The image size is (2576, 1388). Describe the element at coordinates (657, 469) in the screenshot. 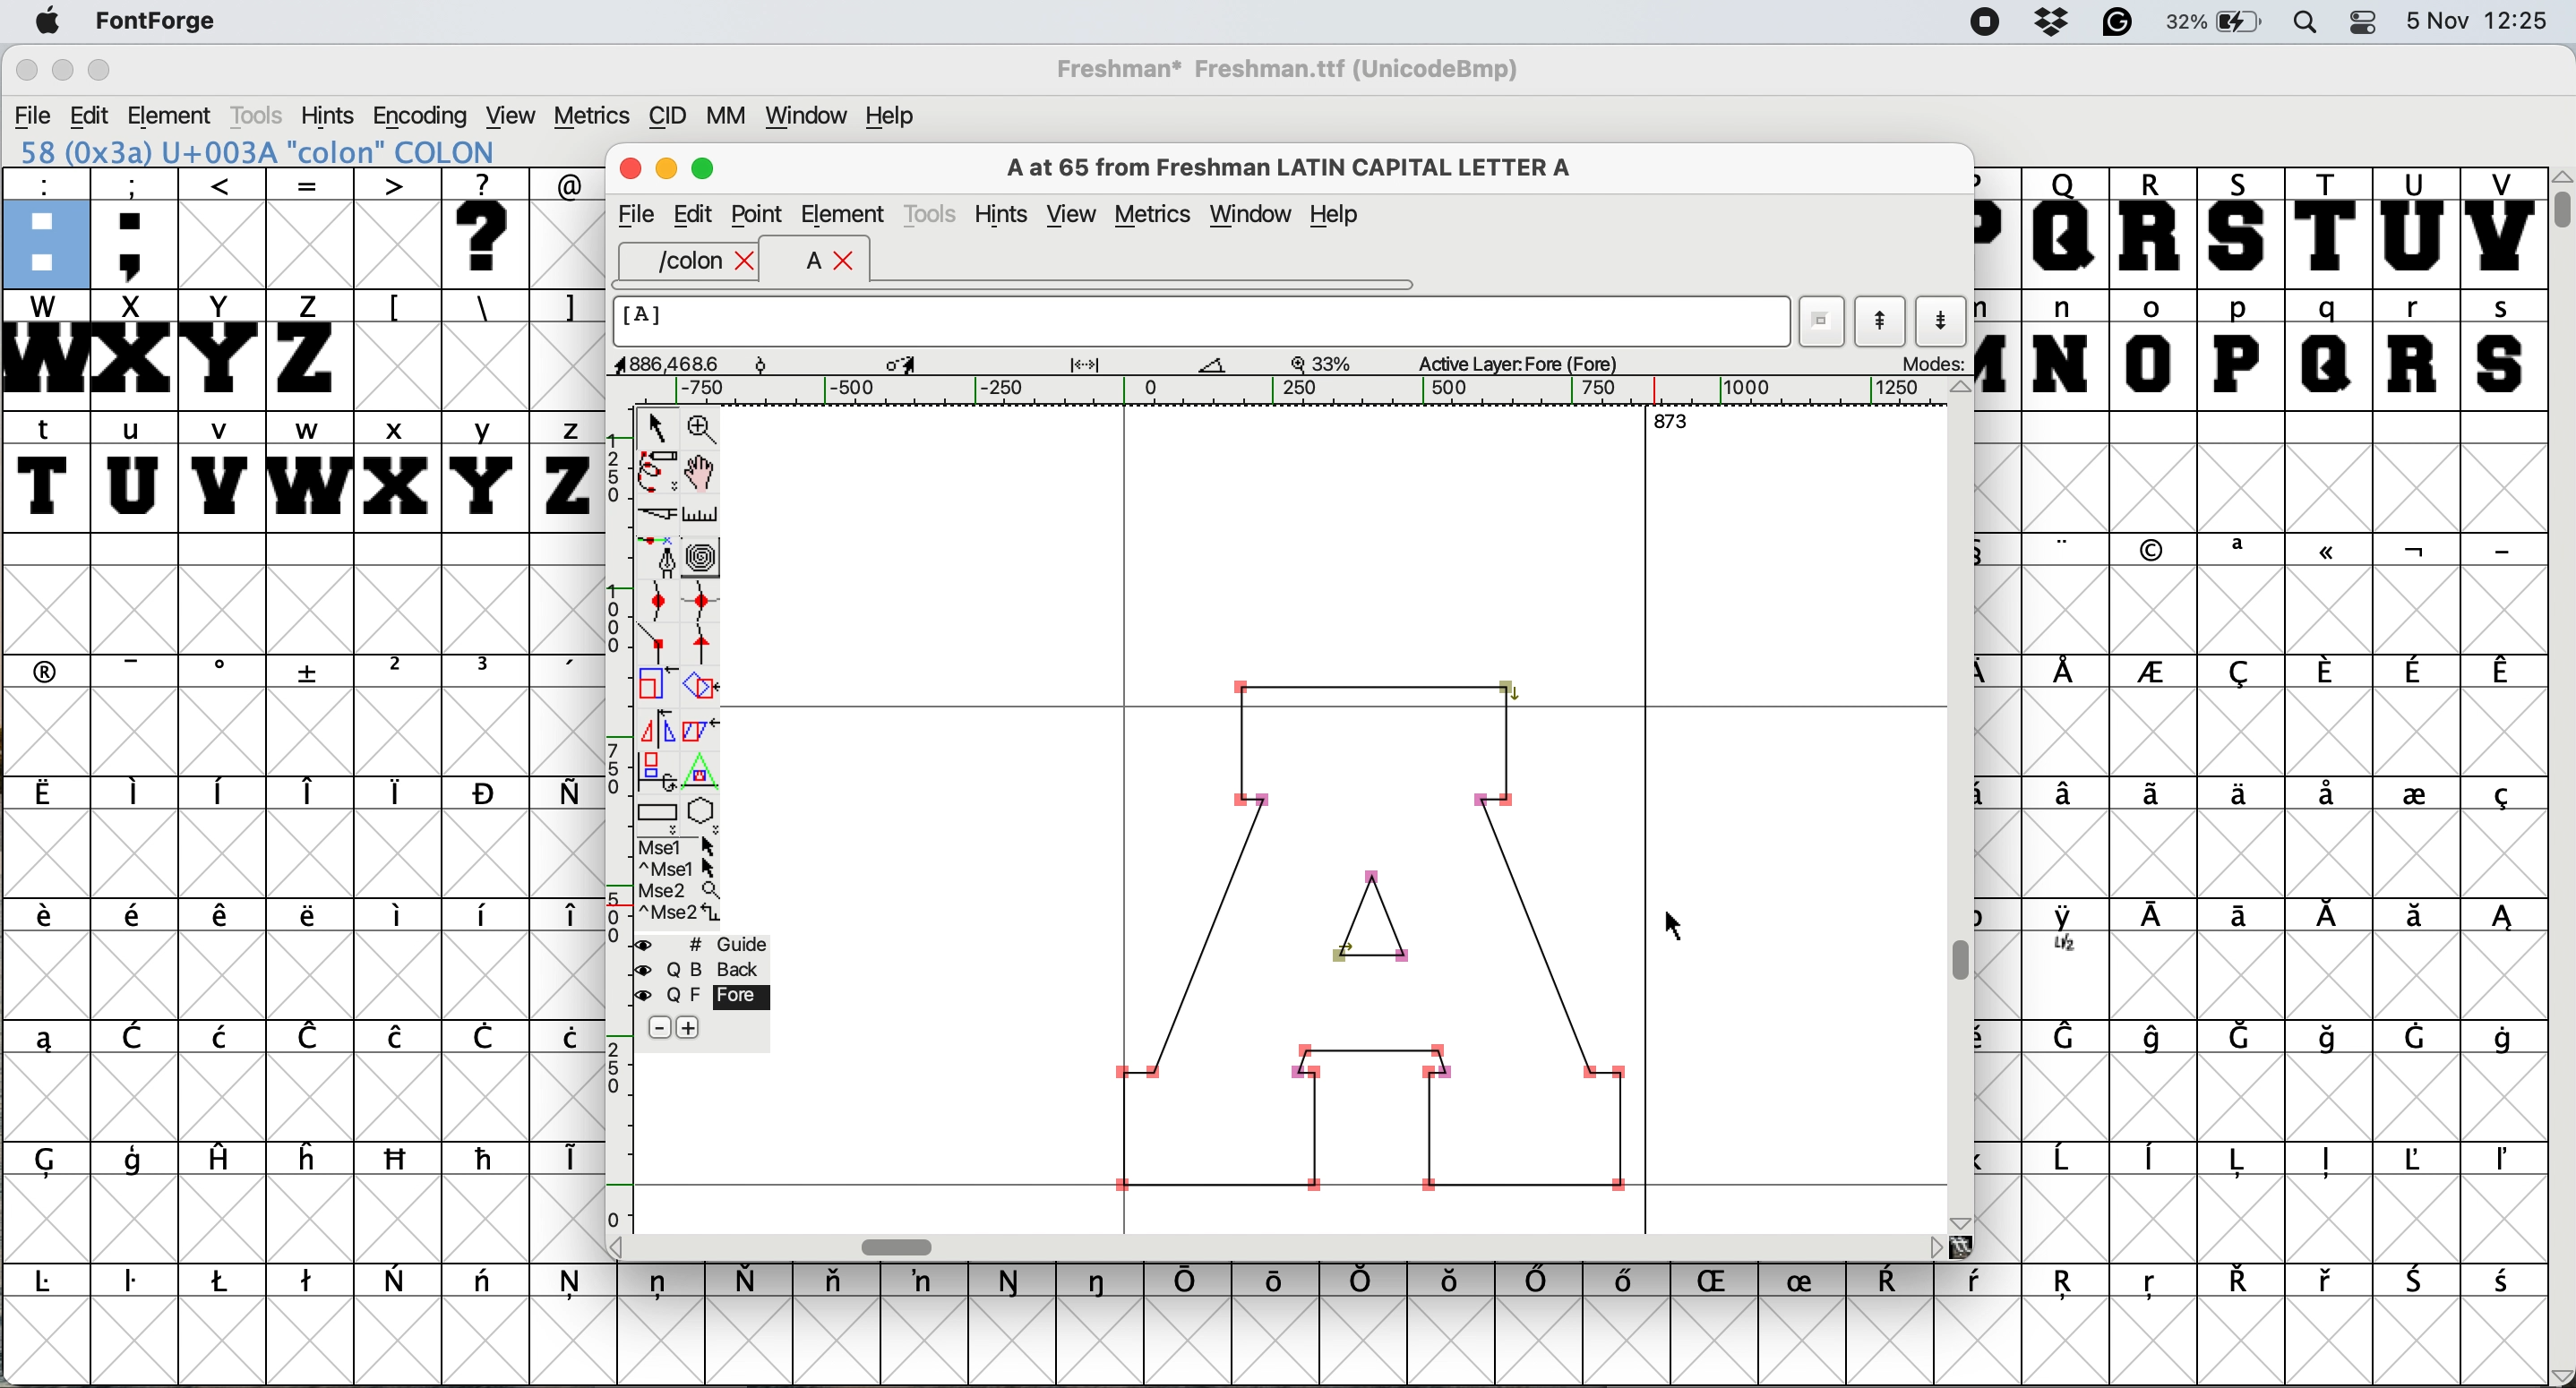

I see `draw freehand curve` at that location.